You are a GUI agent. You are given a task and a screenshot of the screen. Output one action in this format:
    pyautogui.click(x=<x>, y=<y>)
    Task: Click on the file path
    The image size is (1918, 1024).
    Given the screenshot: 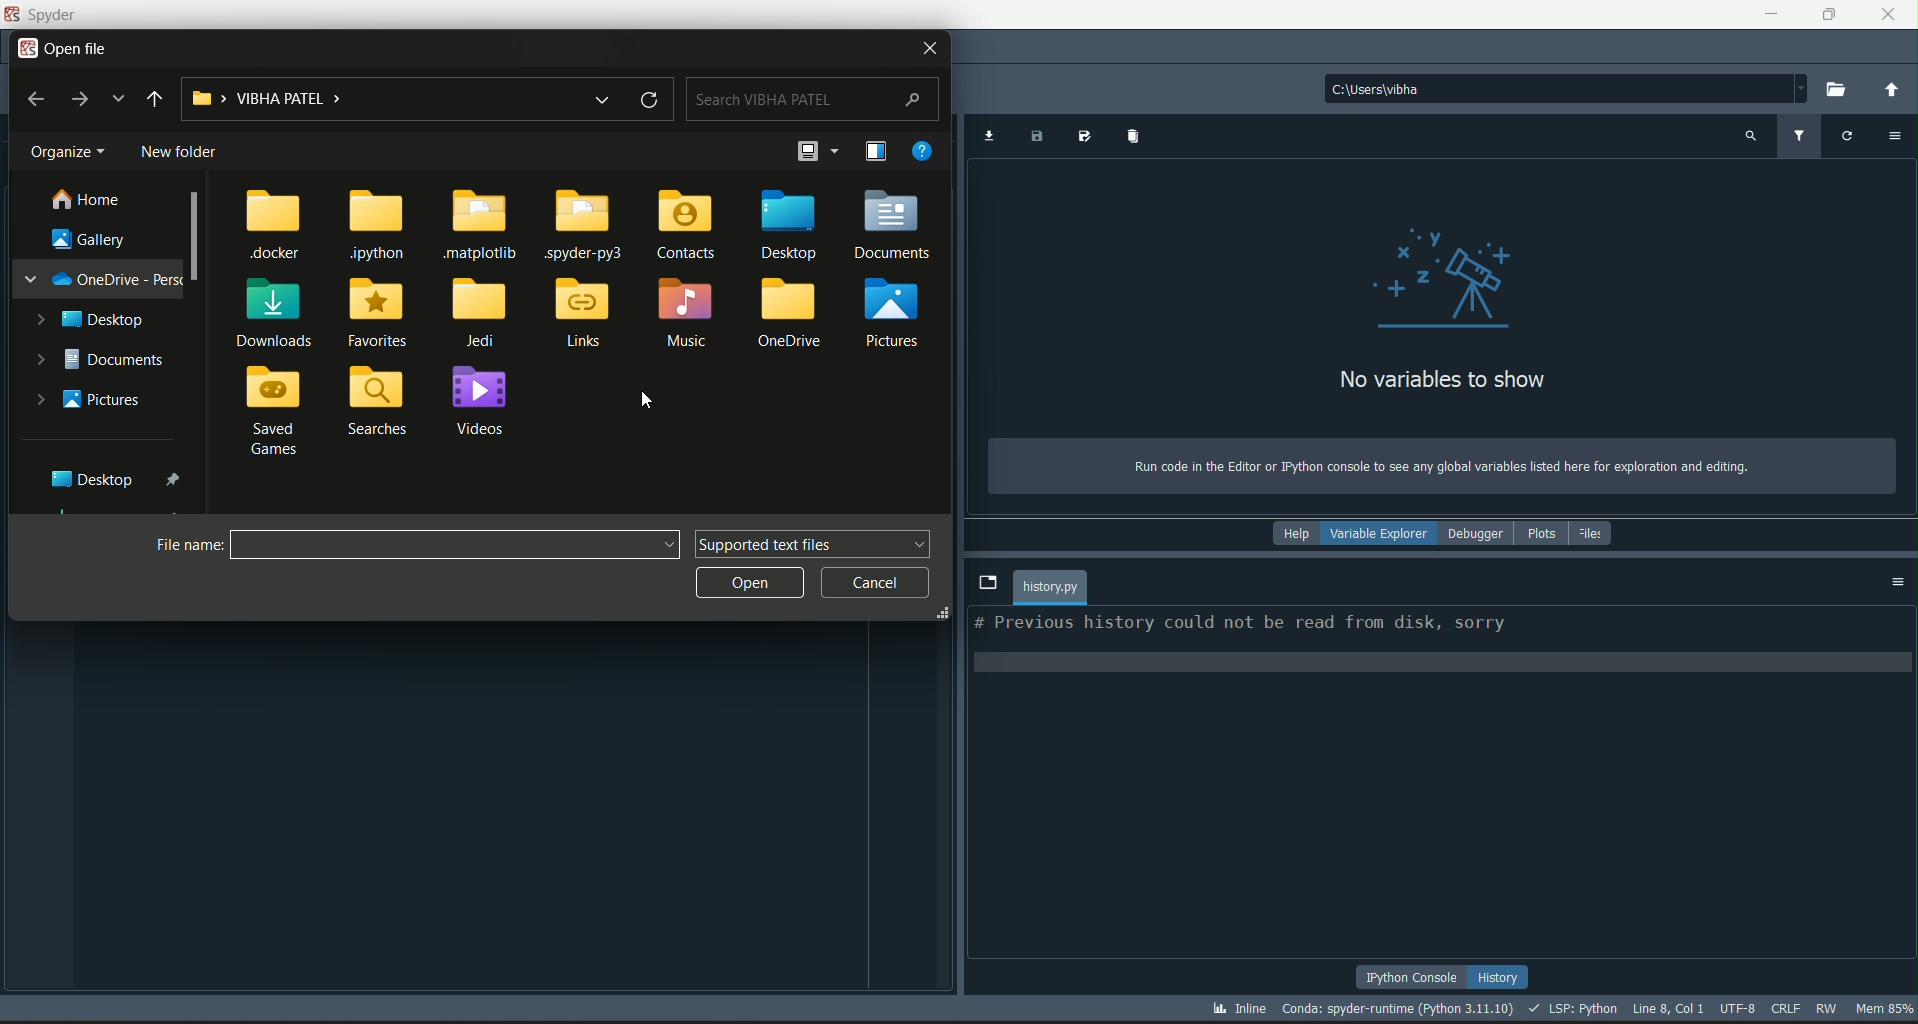 What is the action you would take?
    pyautogui.click(x=371, y=98)
    